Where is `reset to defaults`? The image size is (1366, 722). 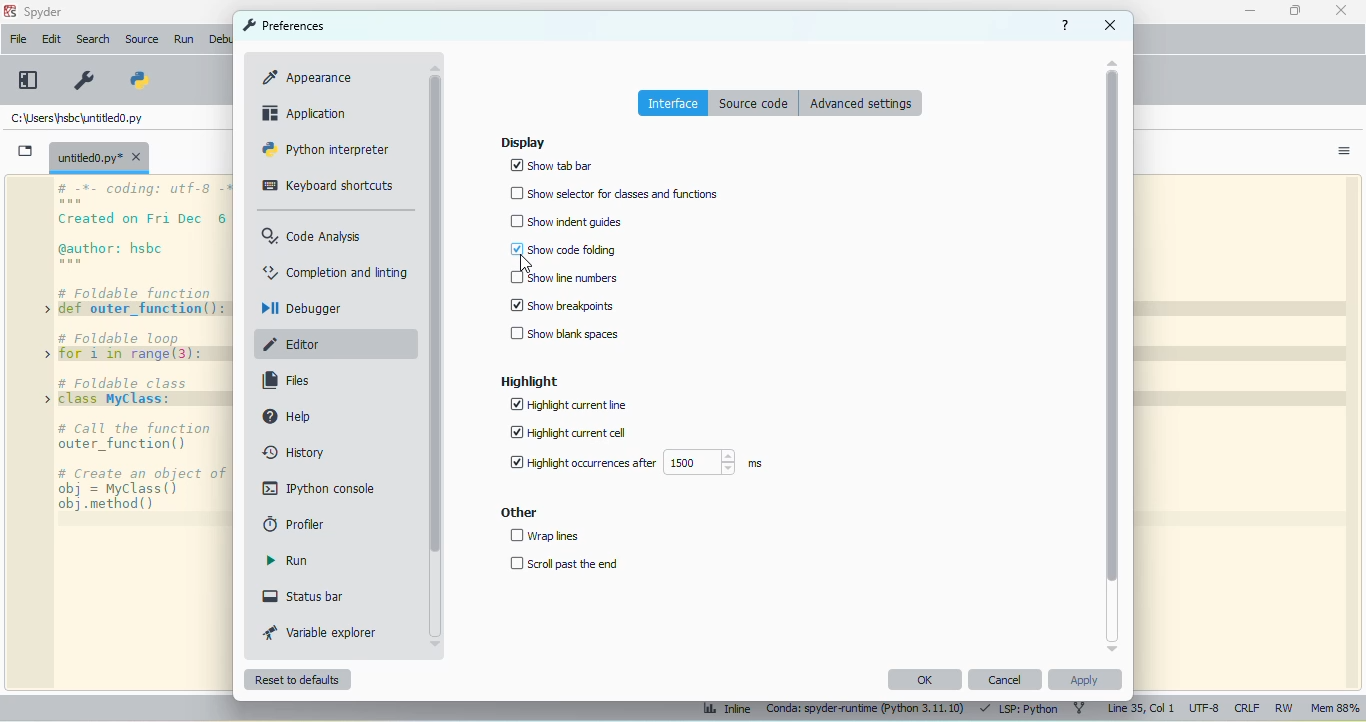
reset to defaults is located at coordinates (297, 679).